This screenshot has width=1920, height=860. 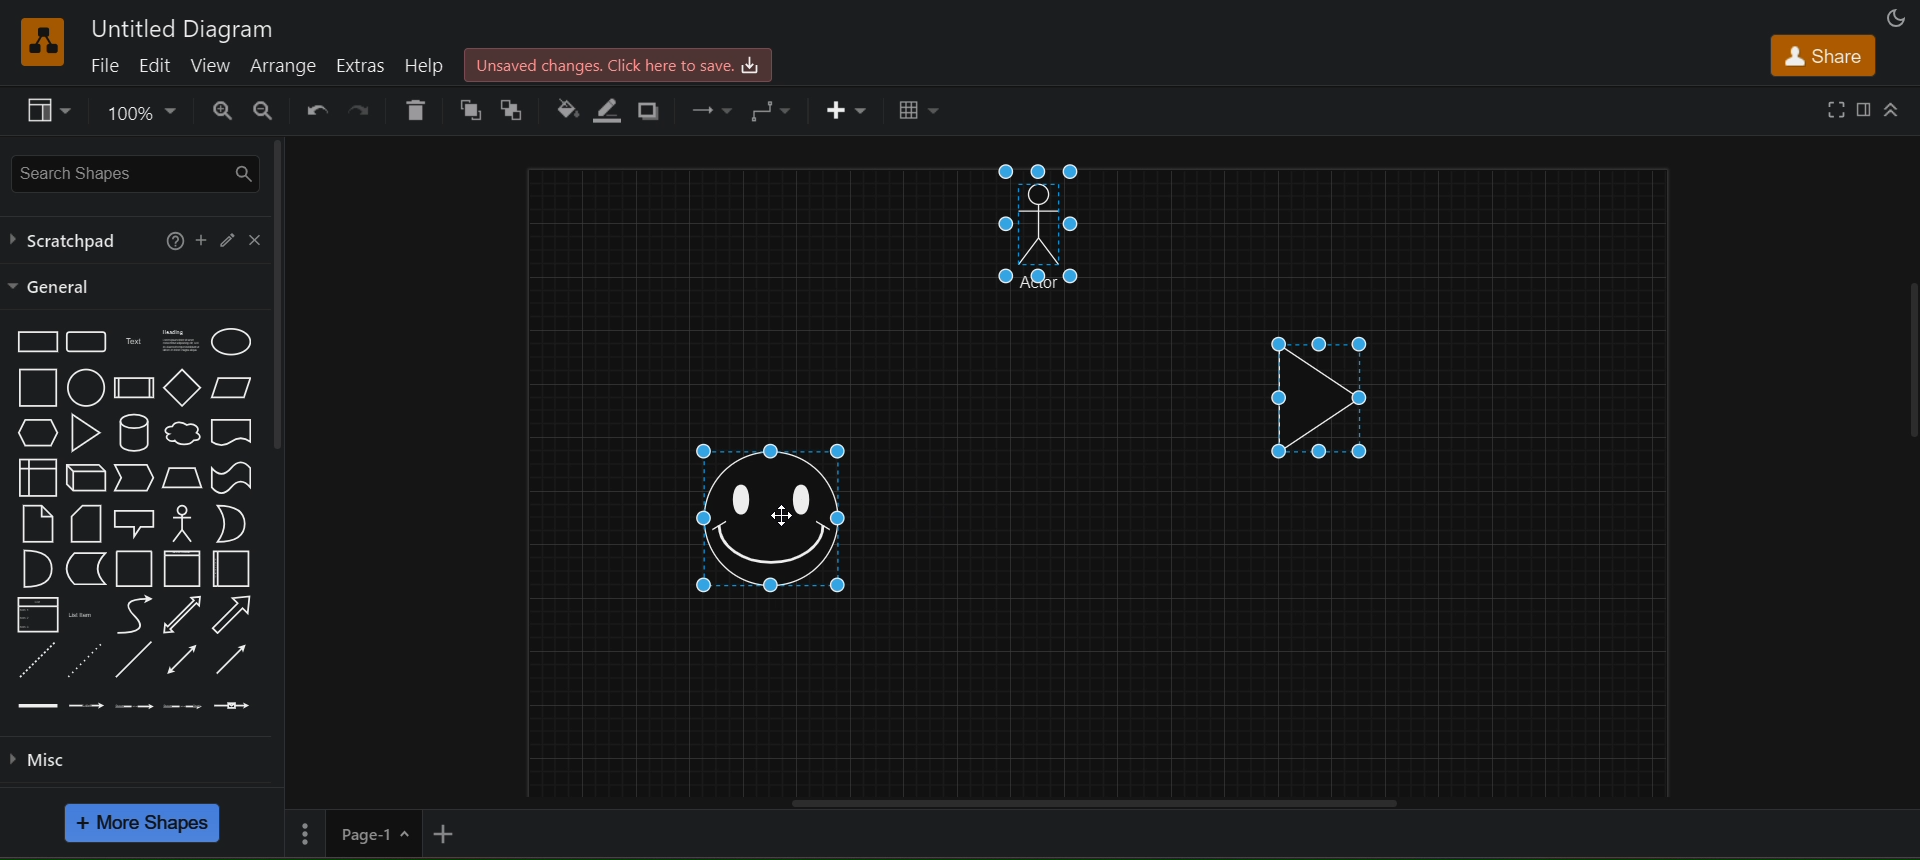 I want to click on trapezoid, so click(x=181, y=477).